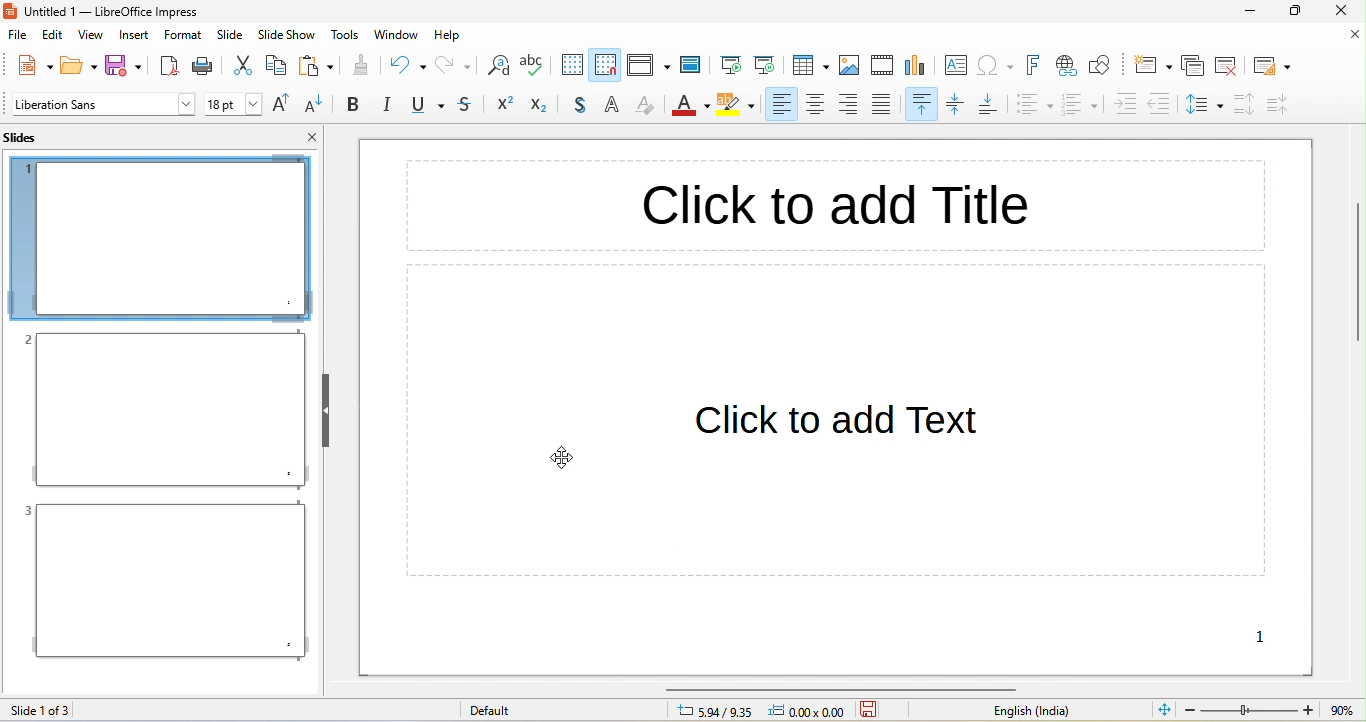  What do you see at coordinates (80, 64) in the screenshot?
I see `open` at bounding box center [80, 64].